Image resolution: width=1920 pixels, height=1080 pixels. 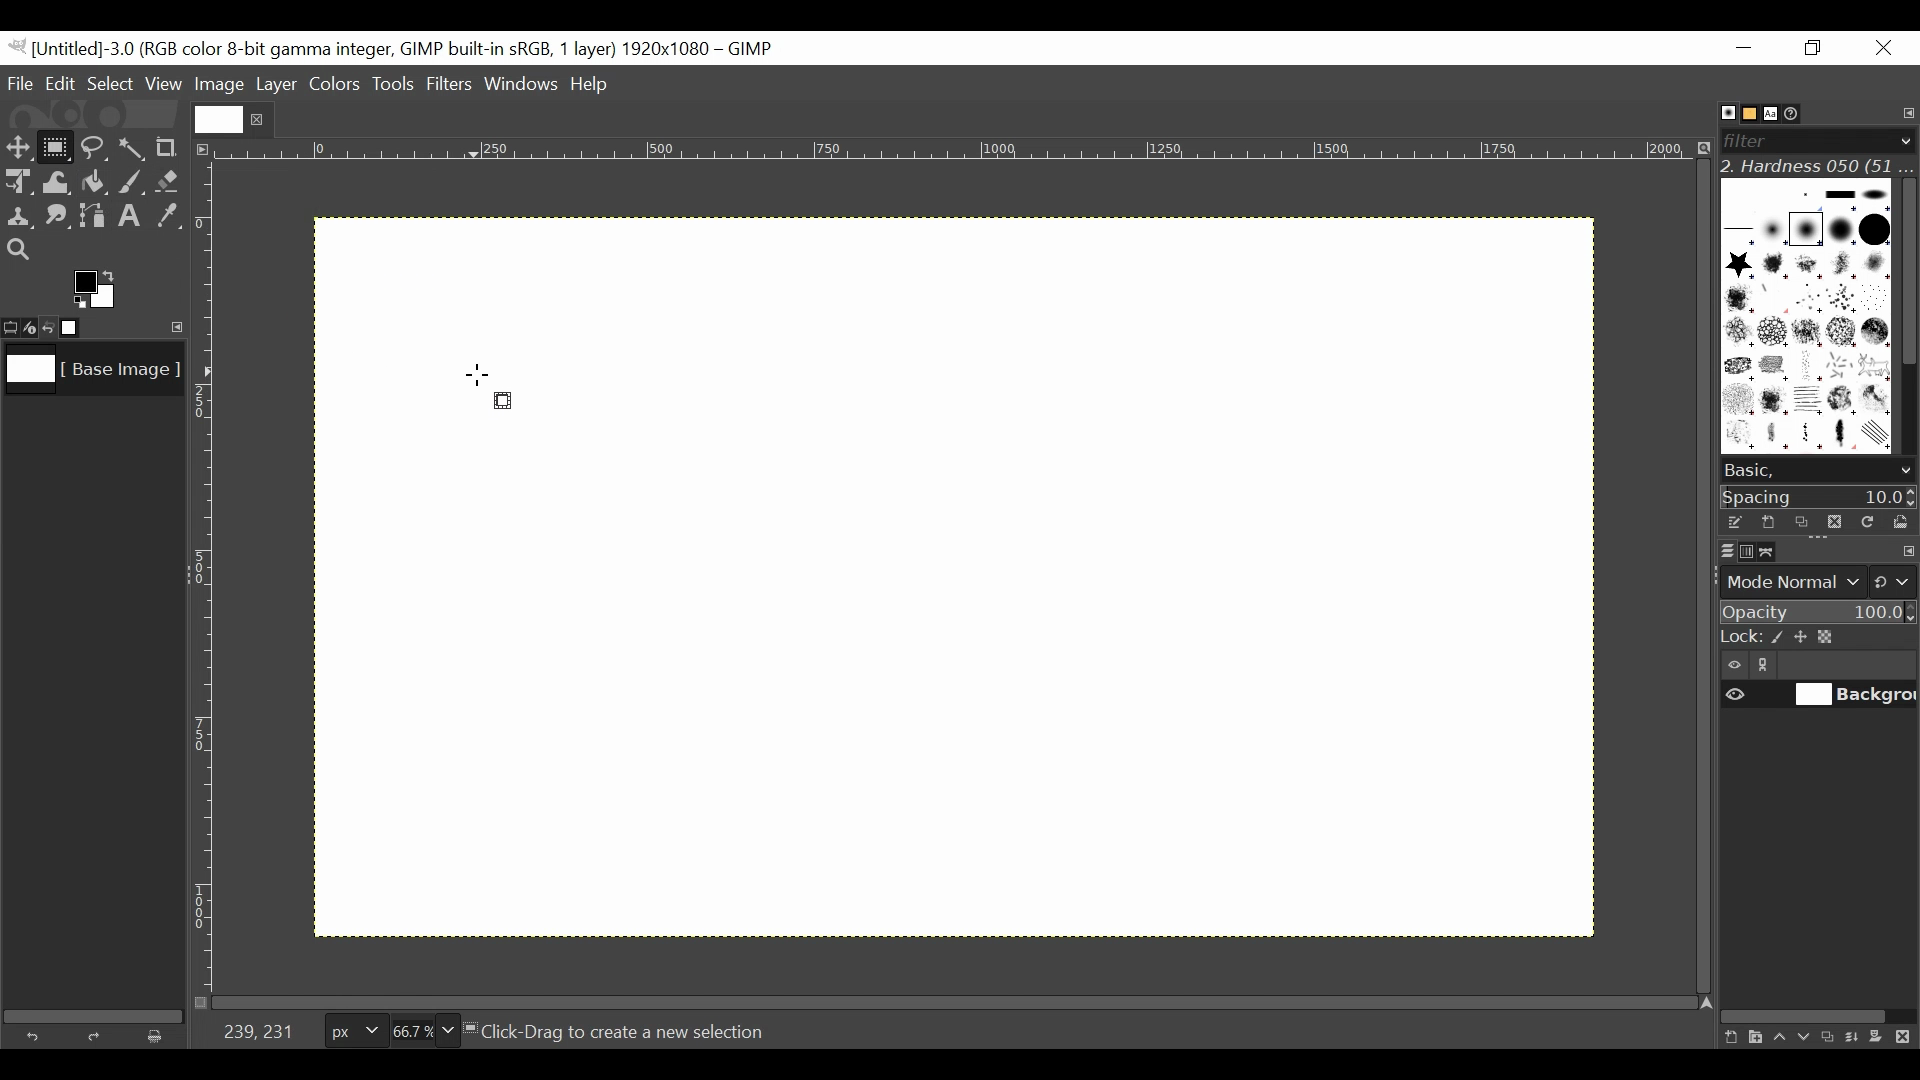 I want to click on Rectangle select, so click(x=502, y=401).